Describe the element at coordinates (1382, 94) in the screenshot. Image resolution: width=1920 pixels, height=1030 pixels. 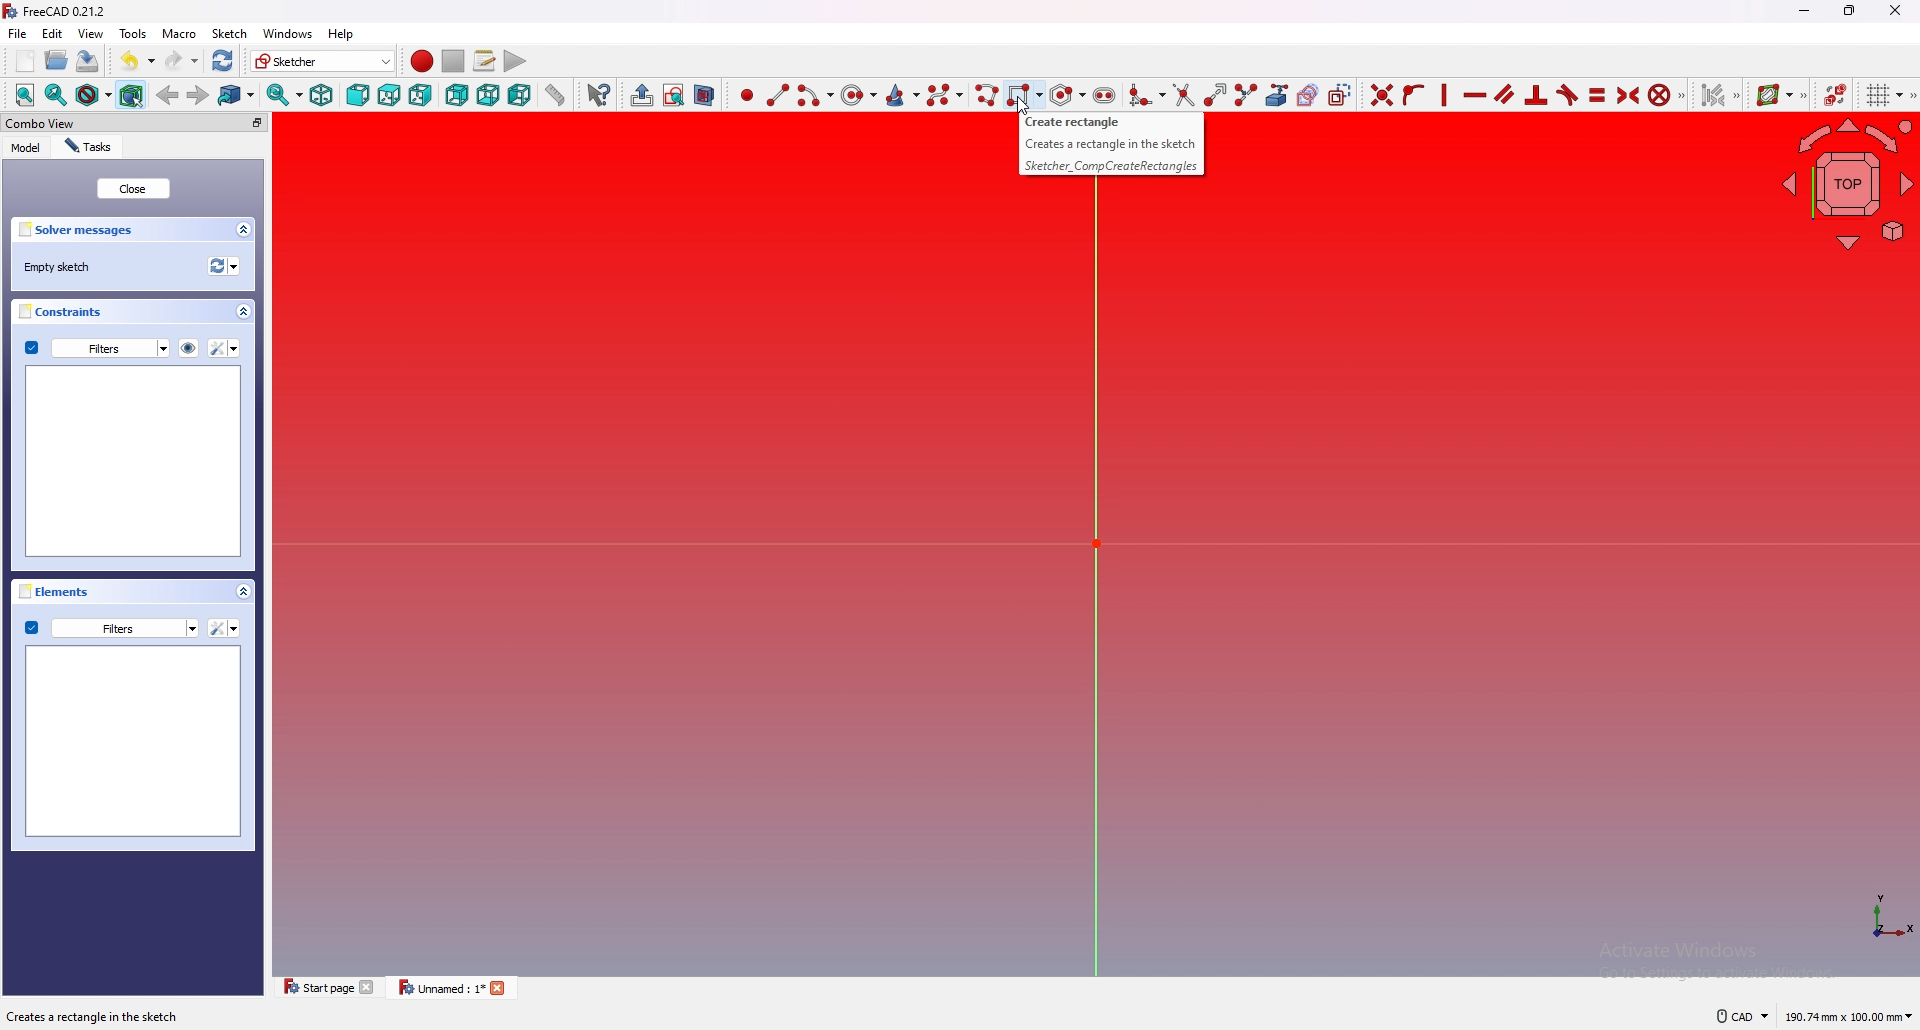
I see `constraint coincident` at that location.